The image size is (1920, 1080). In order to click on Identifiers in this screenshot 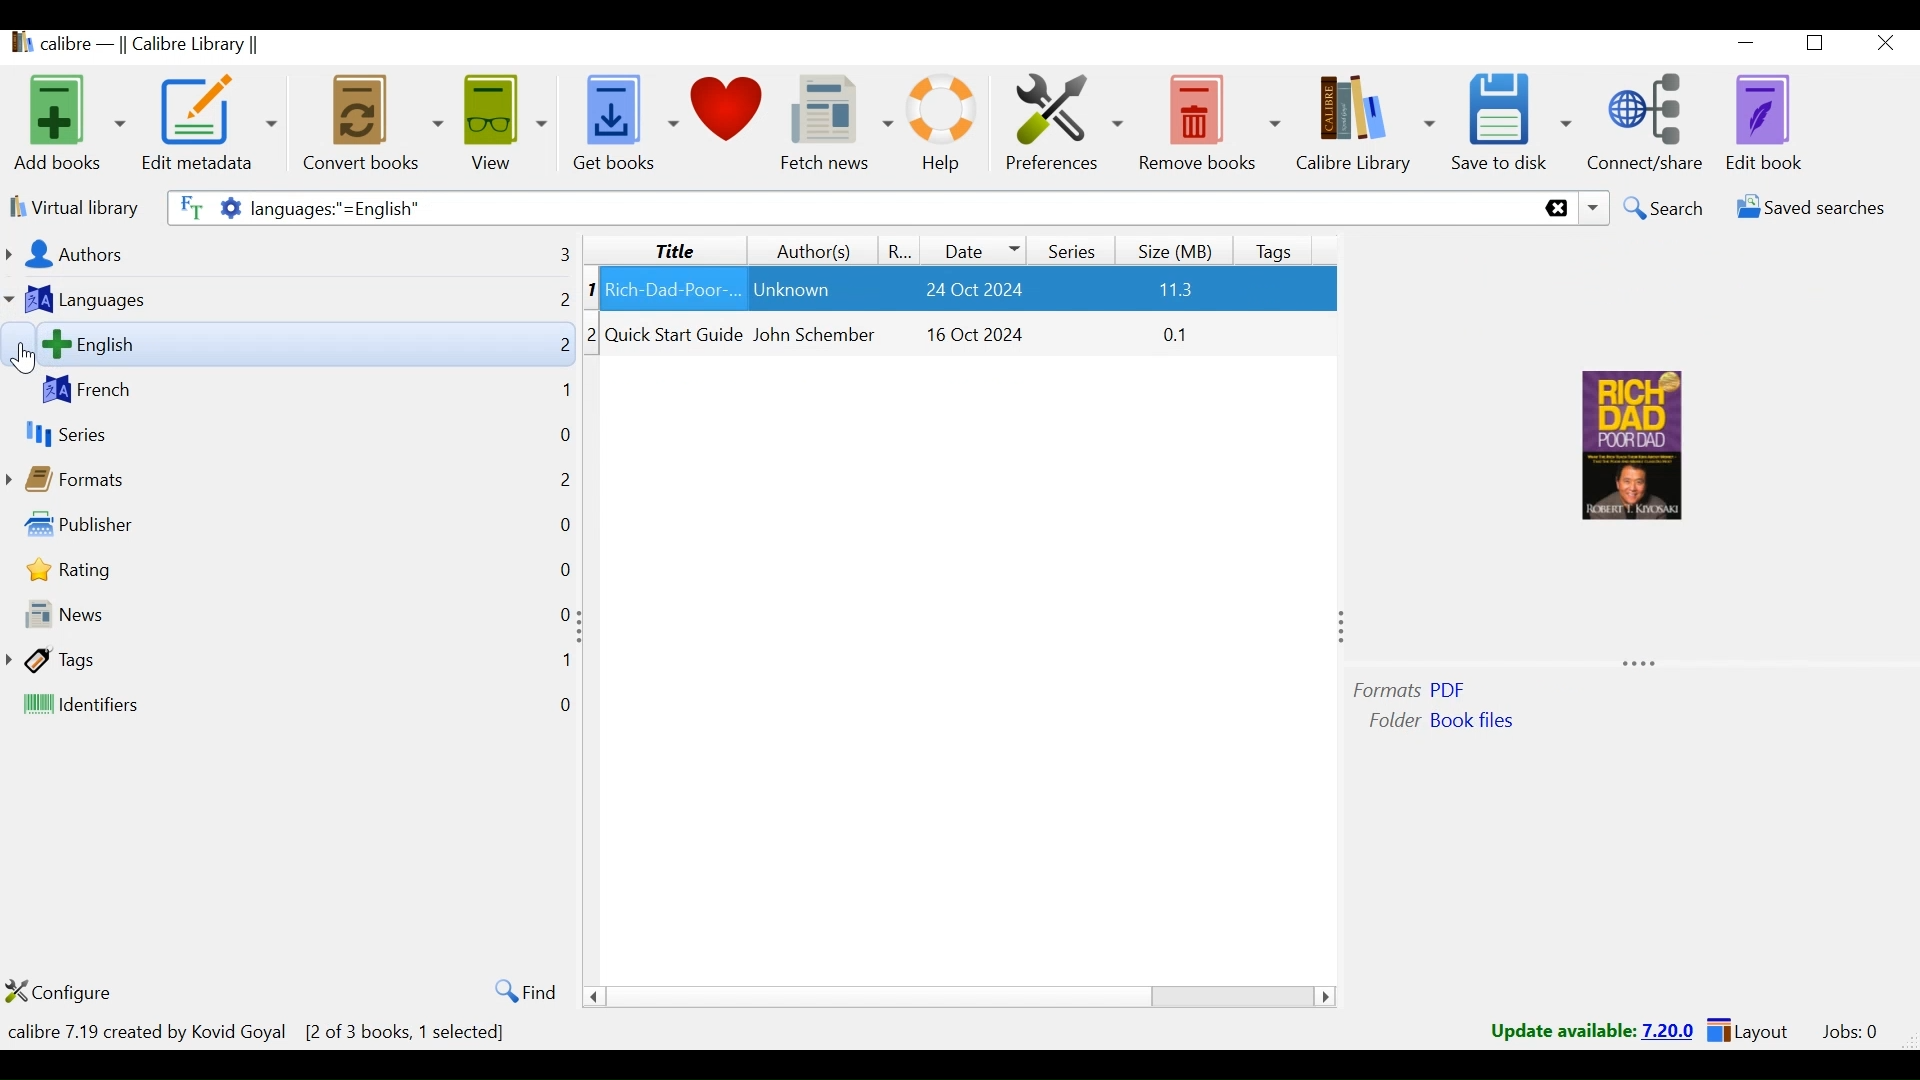, I will do `click(178, 707)`.